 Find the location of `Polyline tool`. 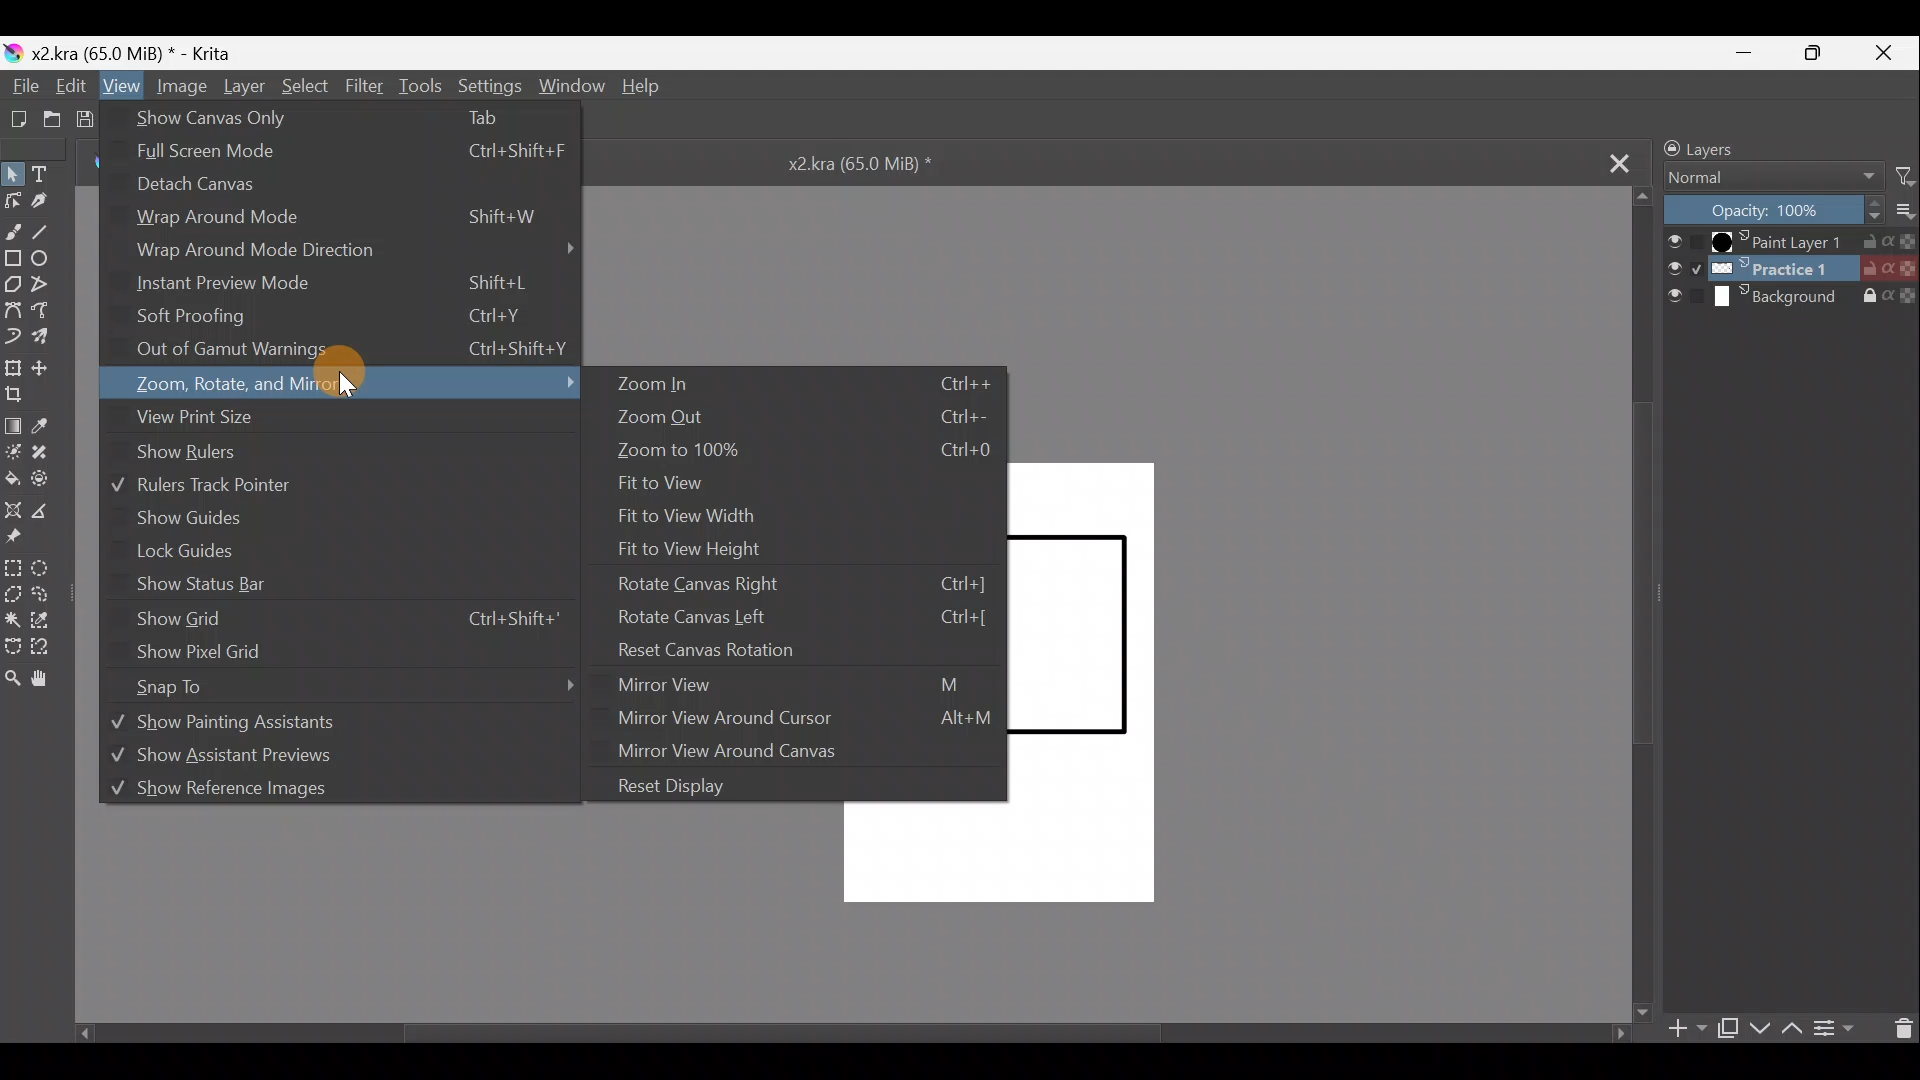

Polyline tool is located at coordinates (45, 285).